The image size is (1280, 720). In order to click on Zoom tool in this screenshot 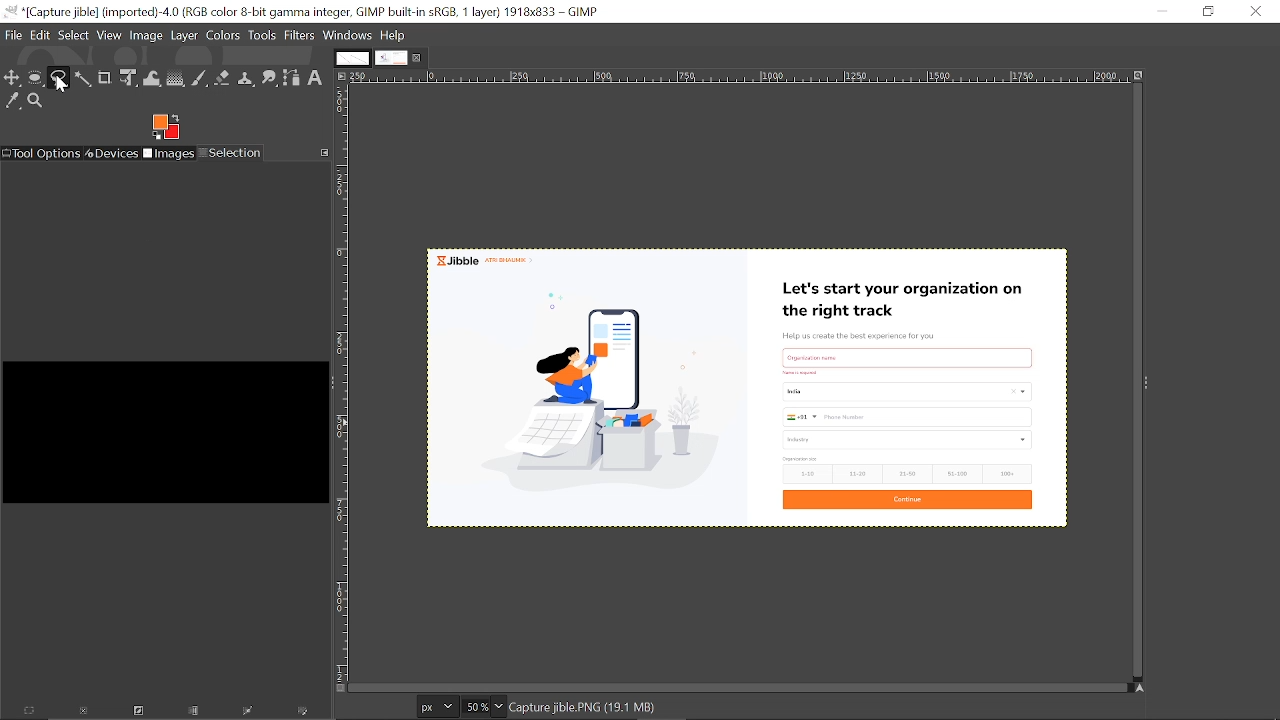, I will do `click(36, 101)`.